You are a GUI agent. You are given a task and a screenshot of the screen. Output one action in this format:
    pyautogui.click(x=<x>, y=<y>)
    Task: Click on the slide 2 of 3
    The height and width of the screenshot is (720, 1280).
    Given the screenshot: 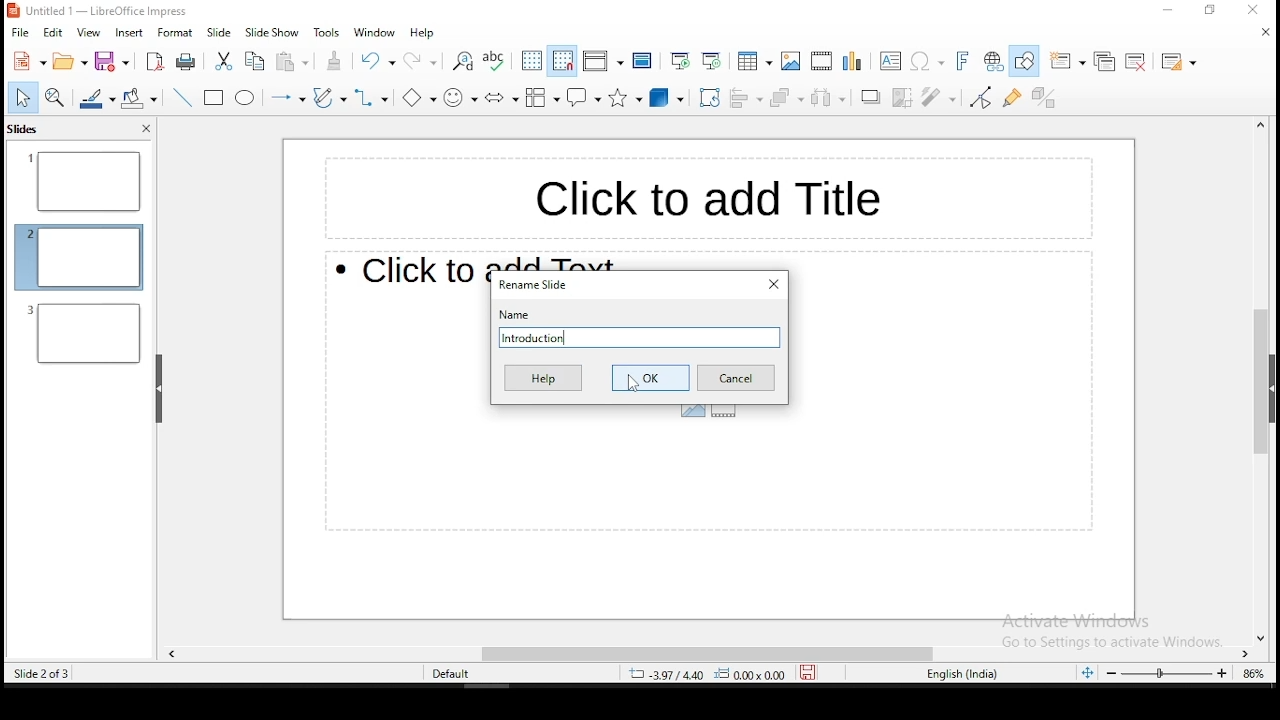 What is the action you would take?
    pyautogui.click(x=40, y=674)
    